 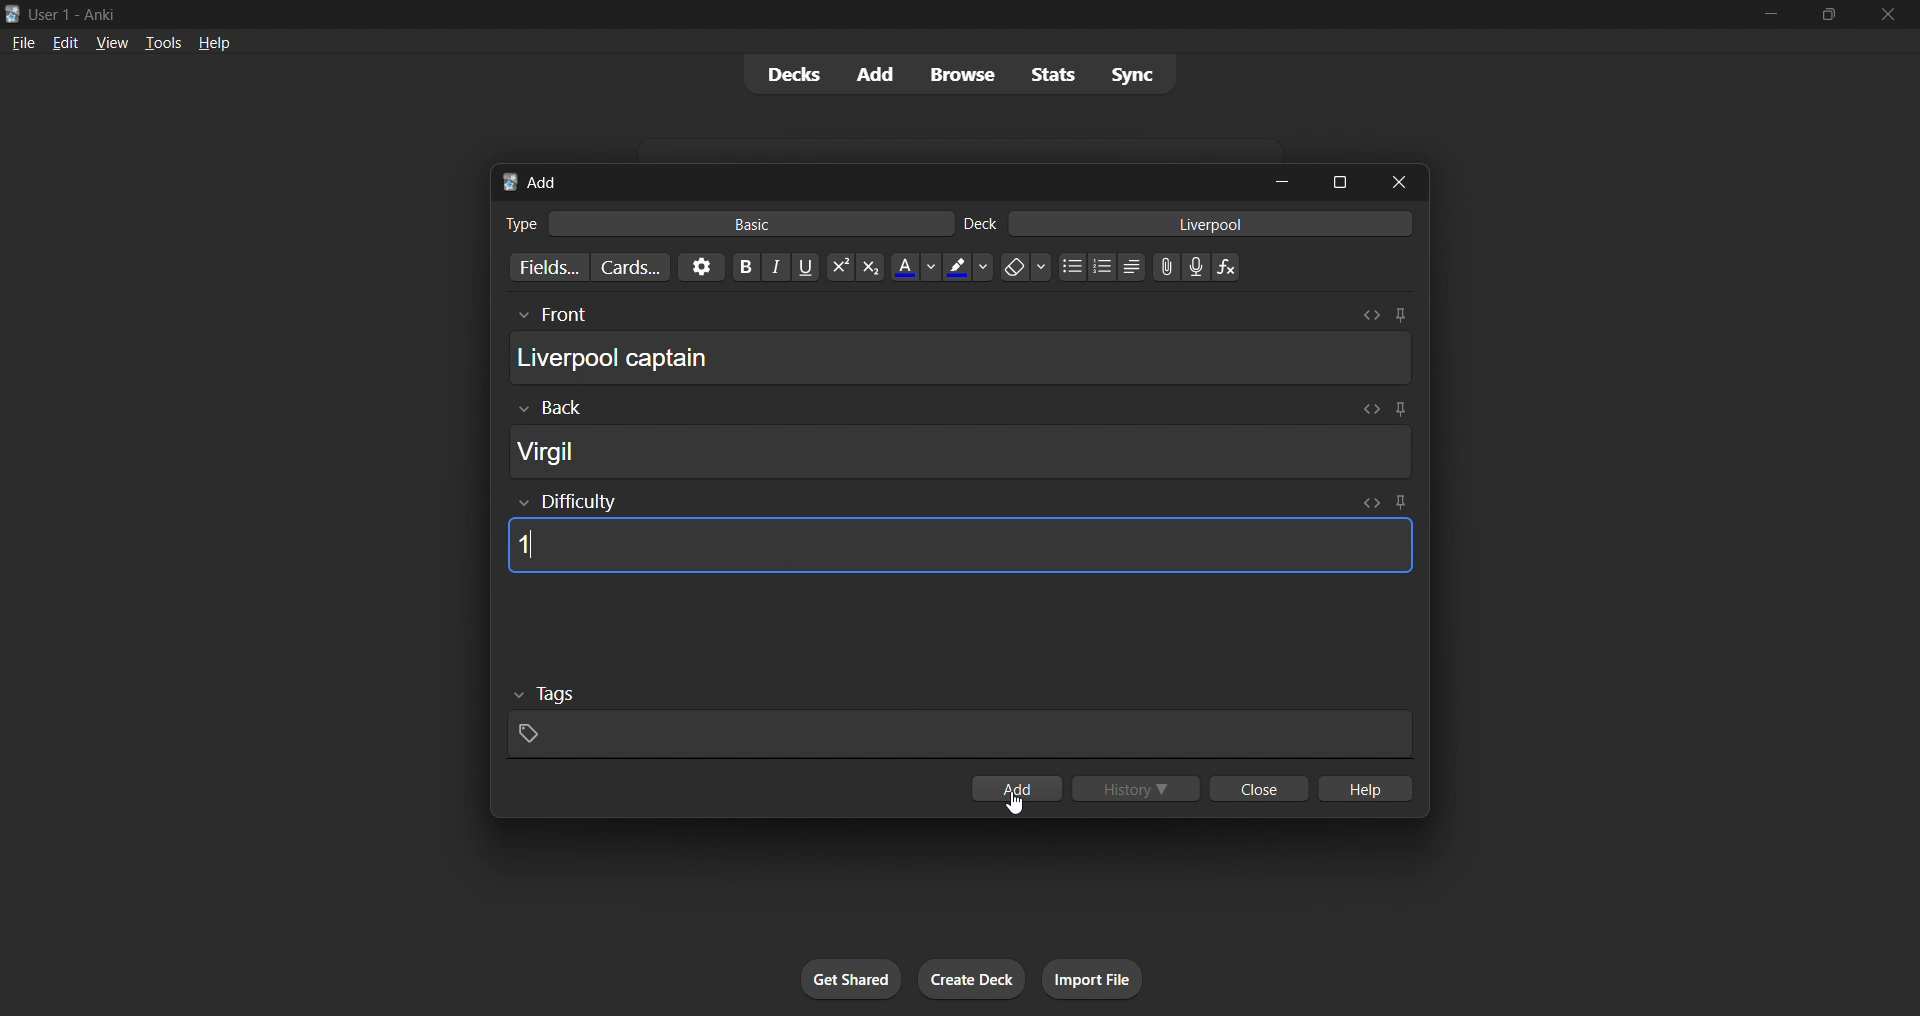 What do you see at coordinates (791, 75) in the screenshot?
I see `decks` at bounding box center [791, 75].